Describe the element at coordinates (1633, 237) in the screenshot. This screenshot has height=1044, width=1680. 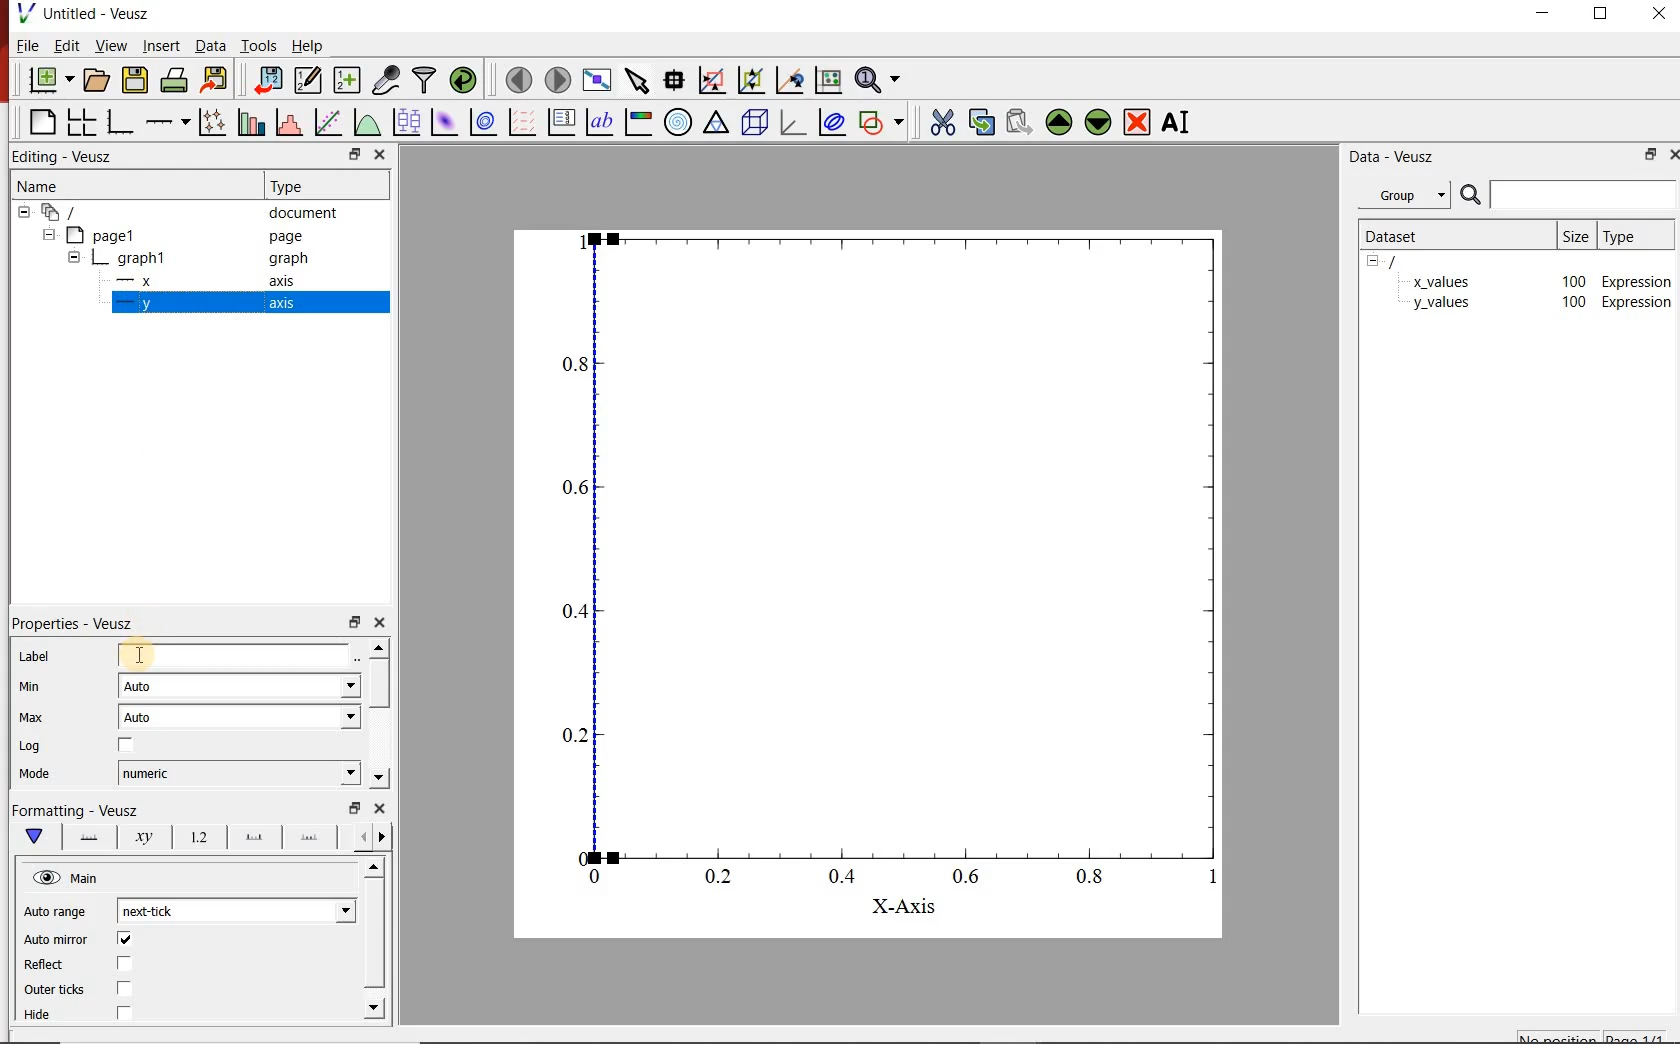
I see `type` at that location.